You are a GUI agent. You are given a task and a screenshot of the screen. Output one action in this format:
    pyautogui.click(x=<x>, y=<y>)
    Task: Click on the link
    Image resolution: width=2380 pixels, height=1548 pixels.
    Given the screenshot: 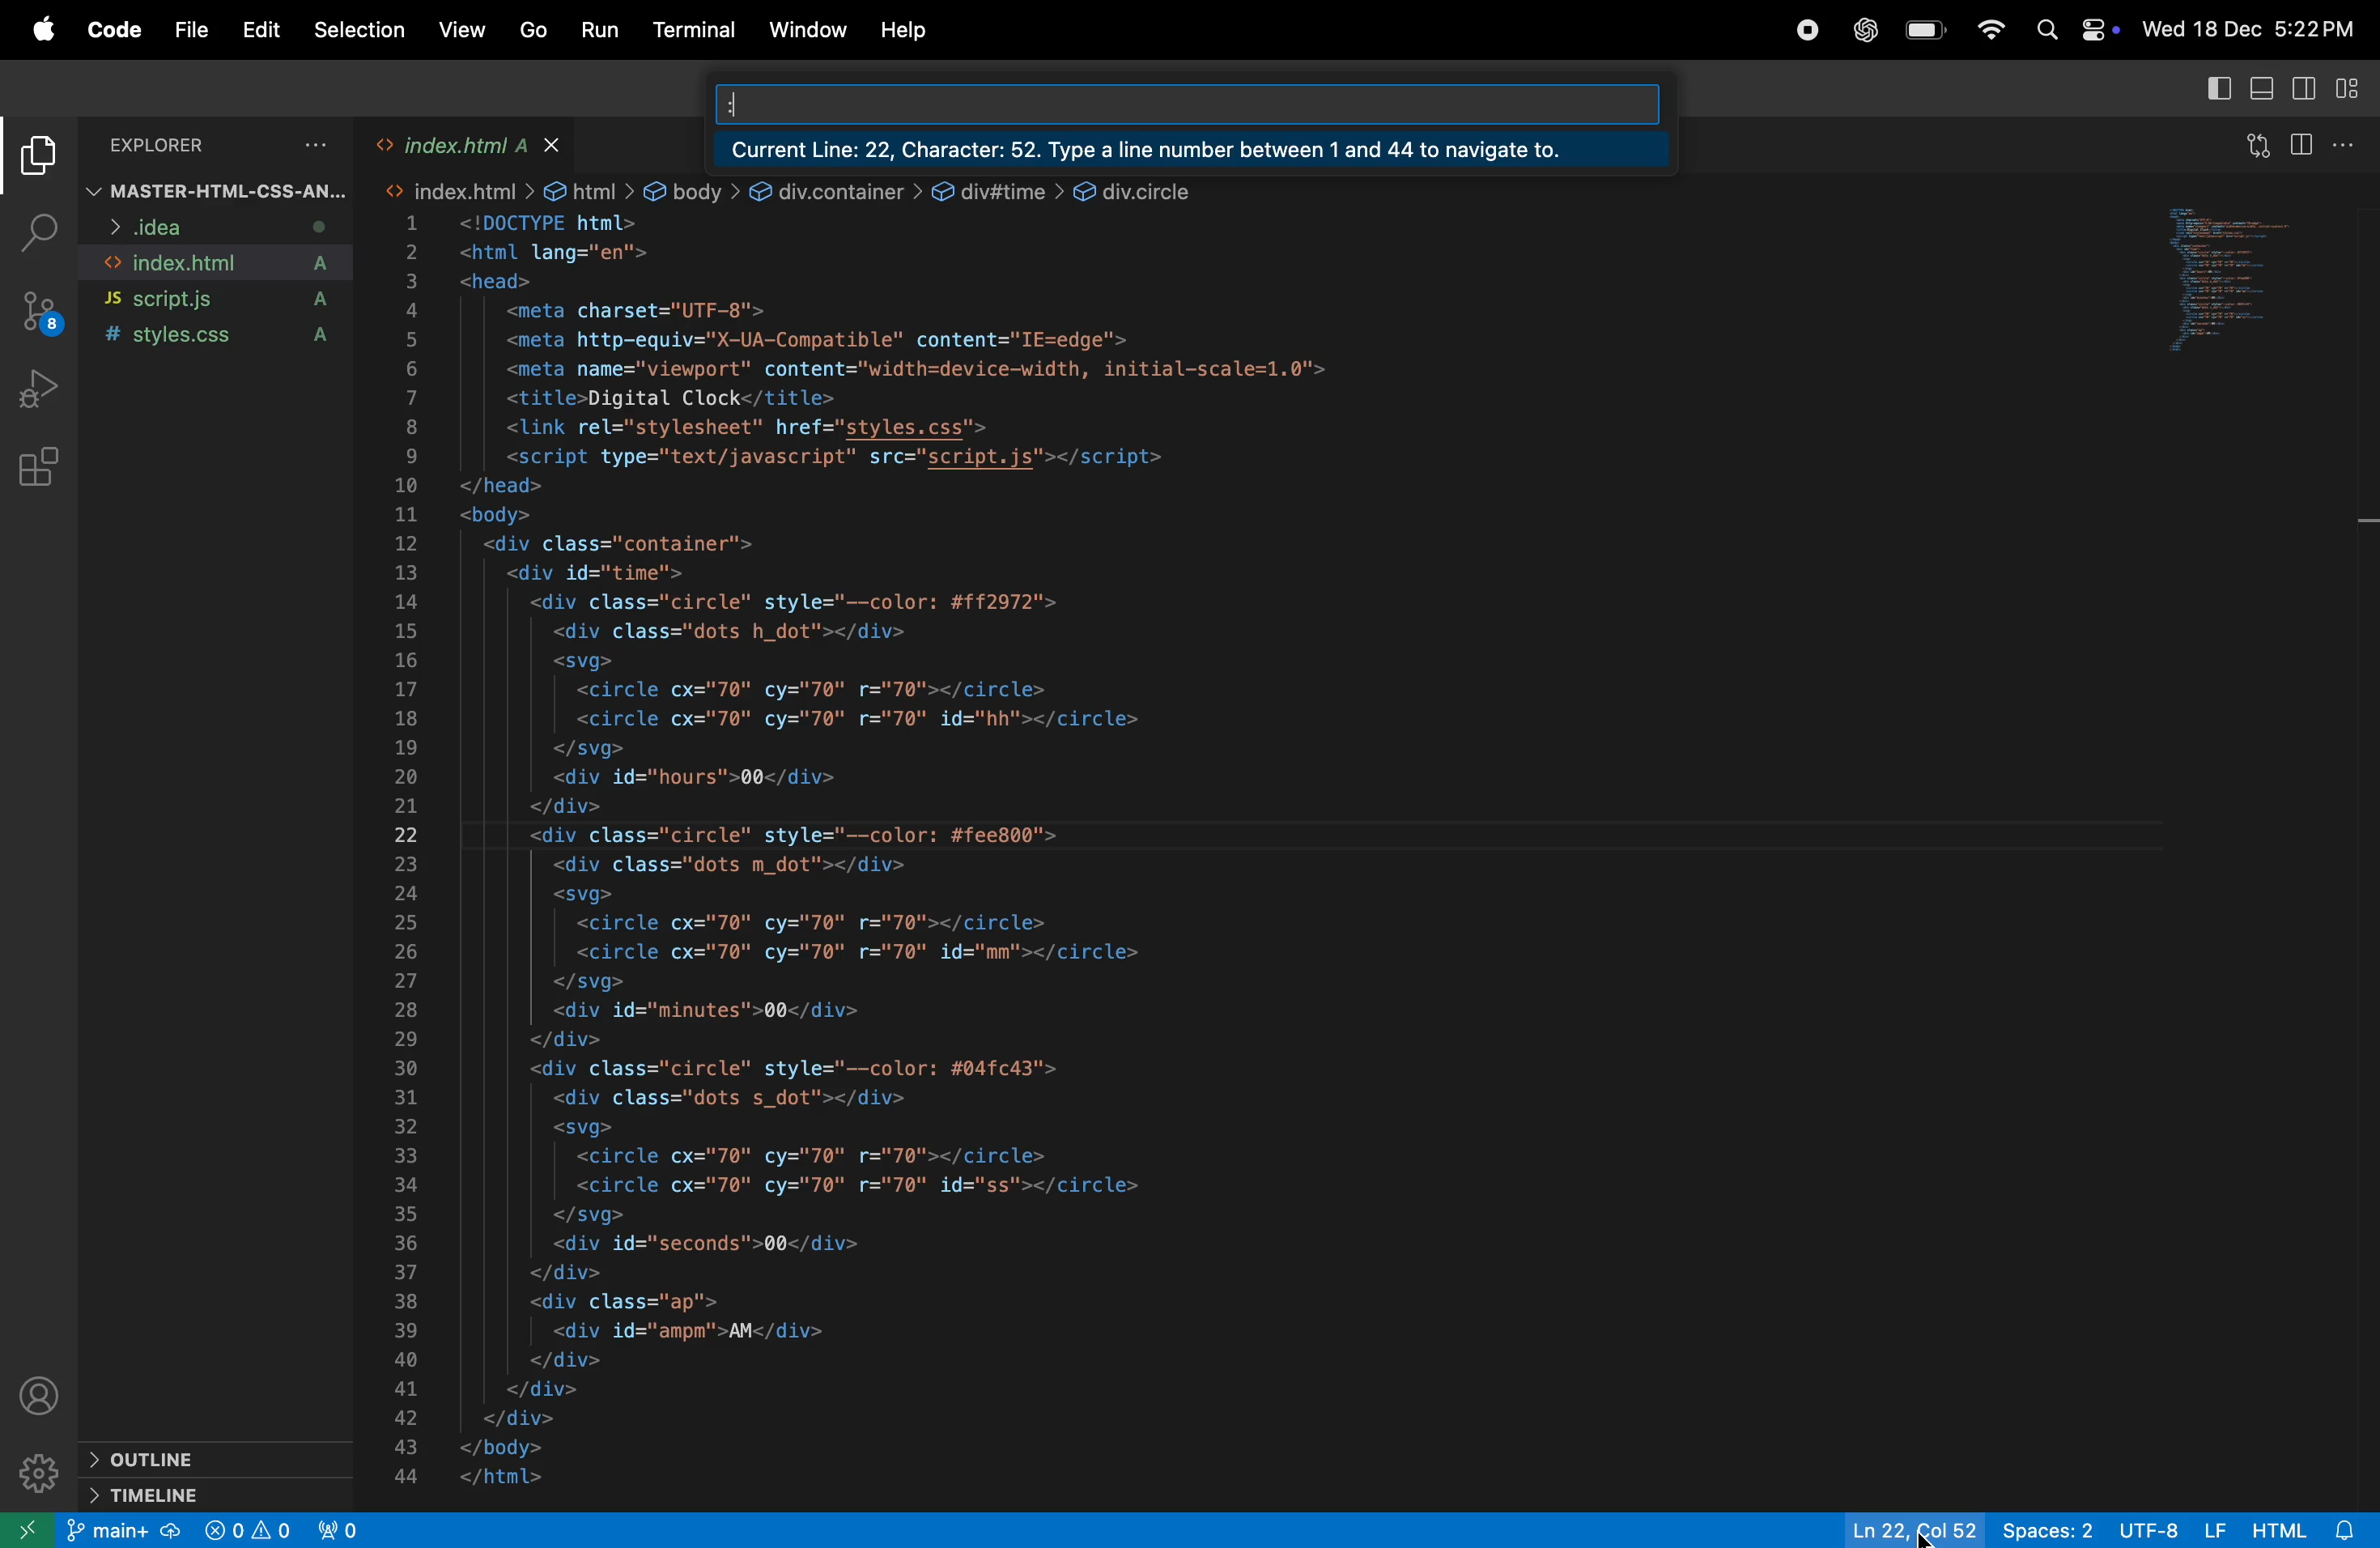 What is the action you would take?
    pyautogui.click(x=592, y=187)
    